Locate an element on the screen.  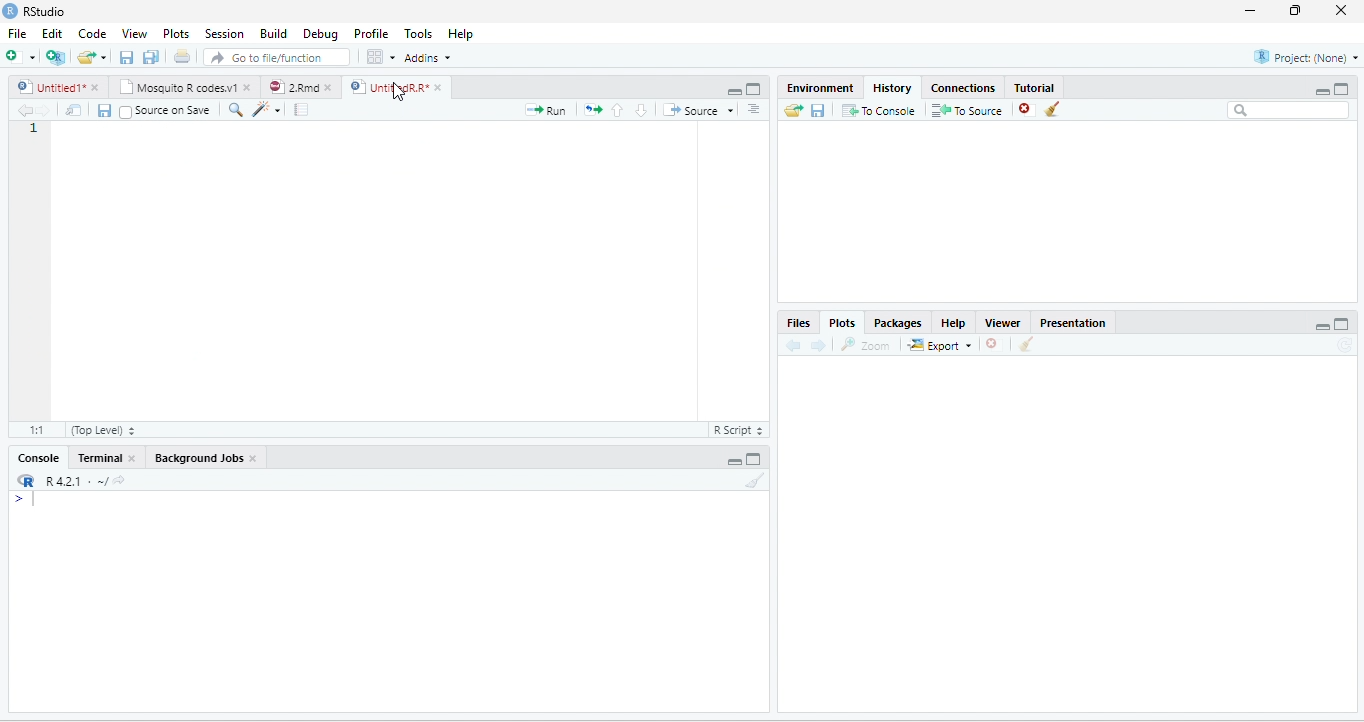
R Script is located at coordinates (740, 430).